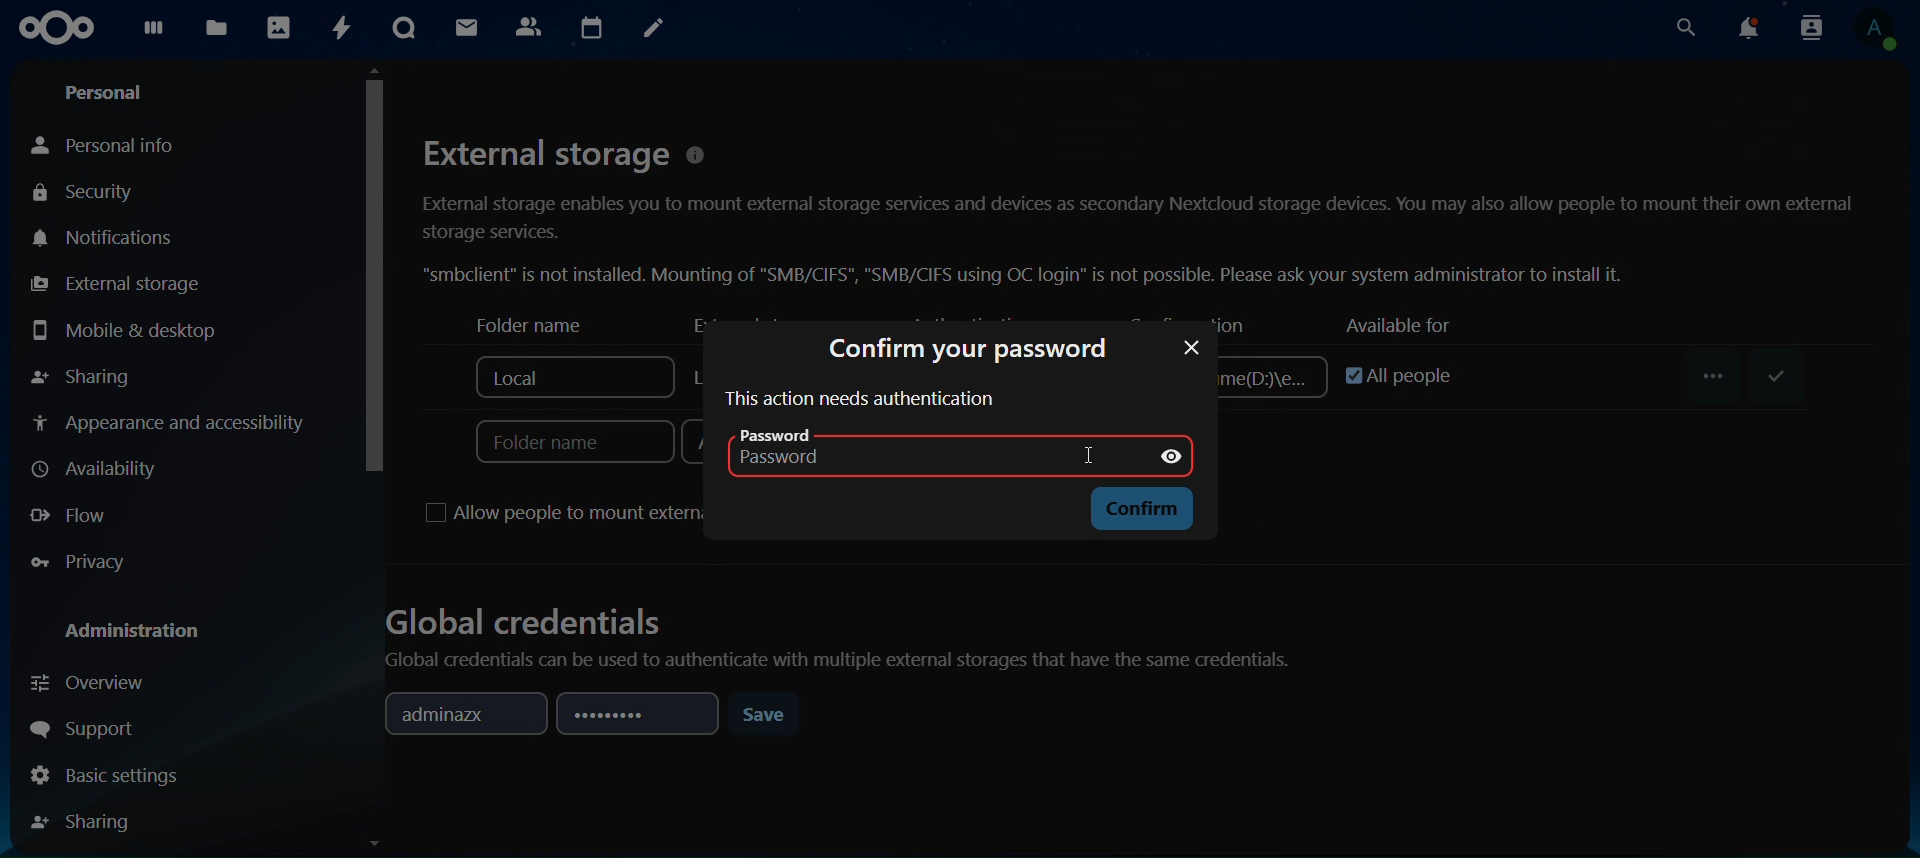 The image size is (1920, 858). Describe the element at coordinates (56, 26) in the screenshot. I see `icon` at that location.